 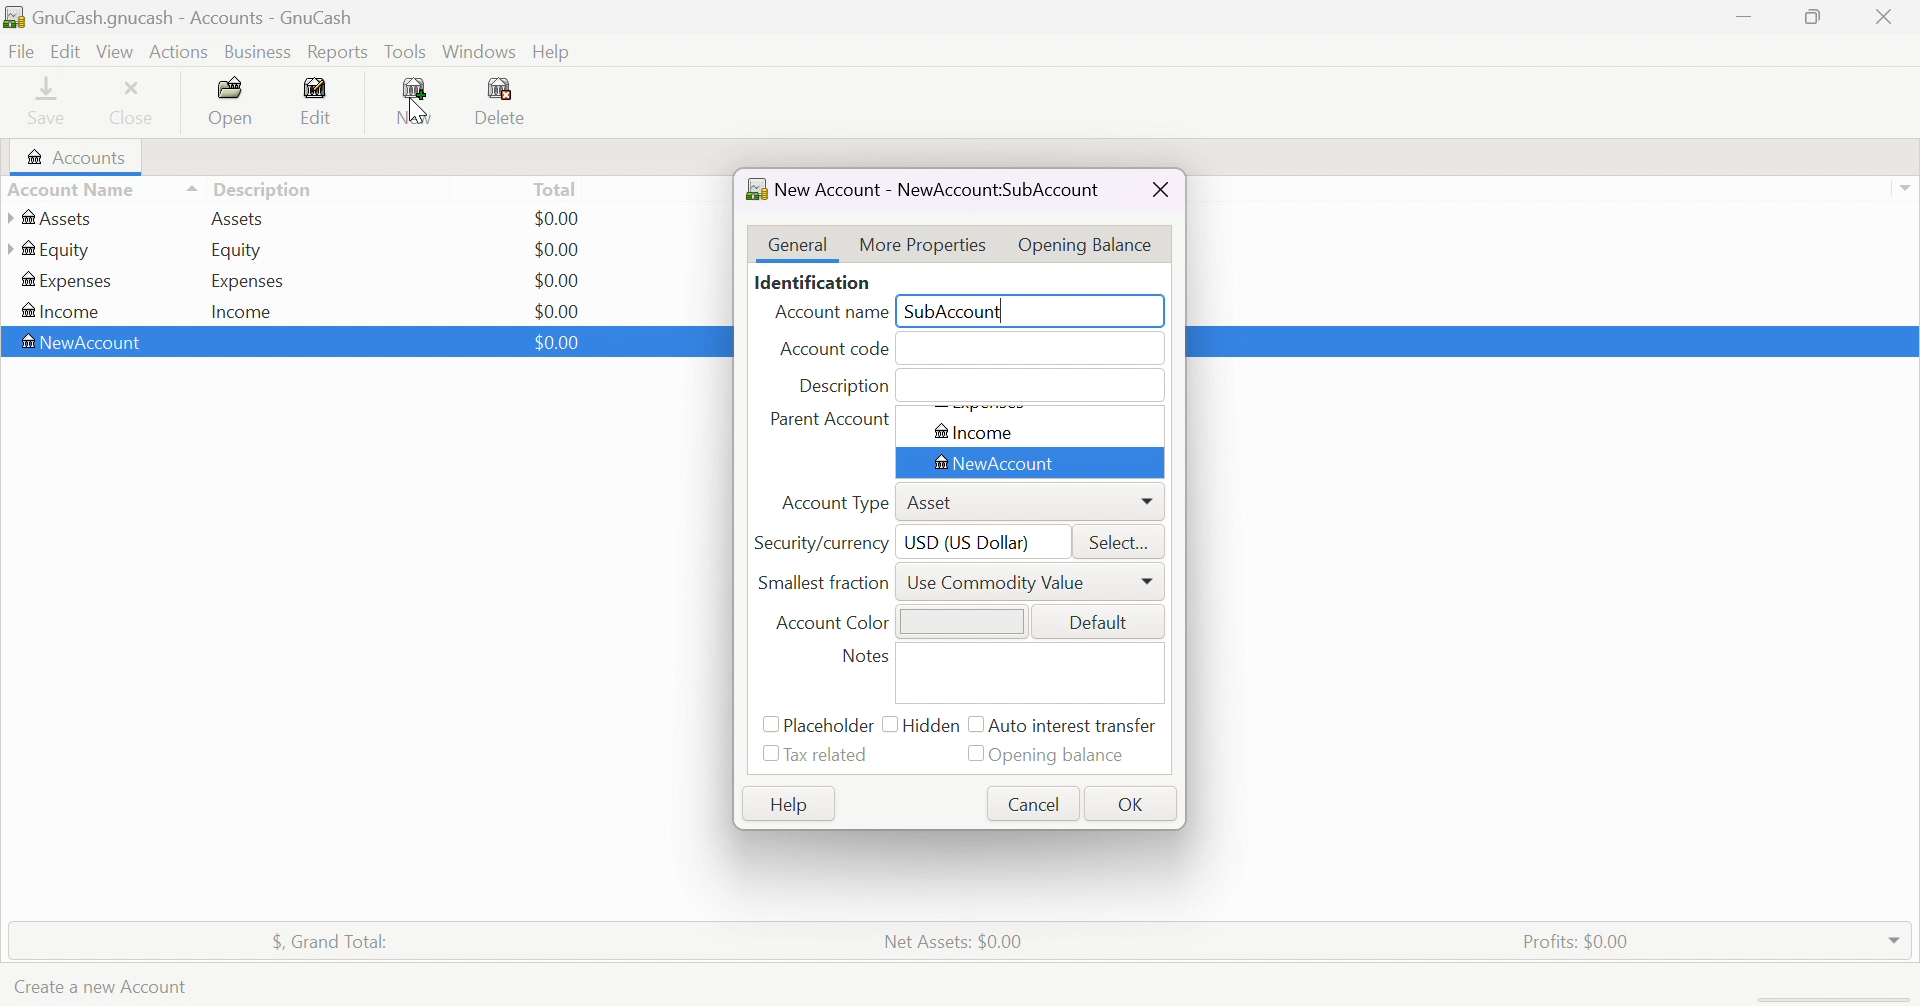 I want to click on Cursor, so click(x=421, y=110).